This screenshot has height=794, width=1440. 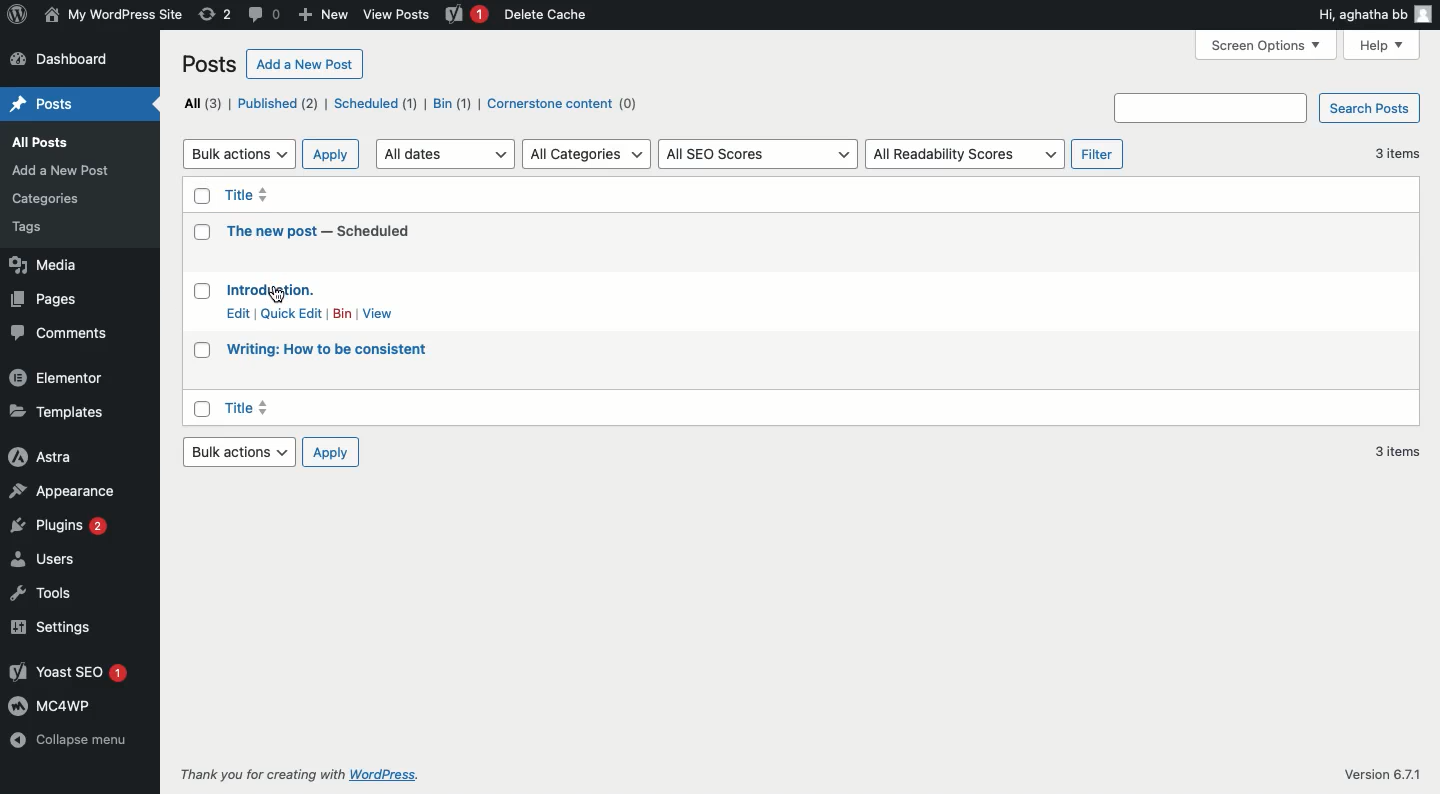 What do you see at coordinates (1397, 152) in the screenshot?
I see `3 items` at bounding box center [1397, 152].